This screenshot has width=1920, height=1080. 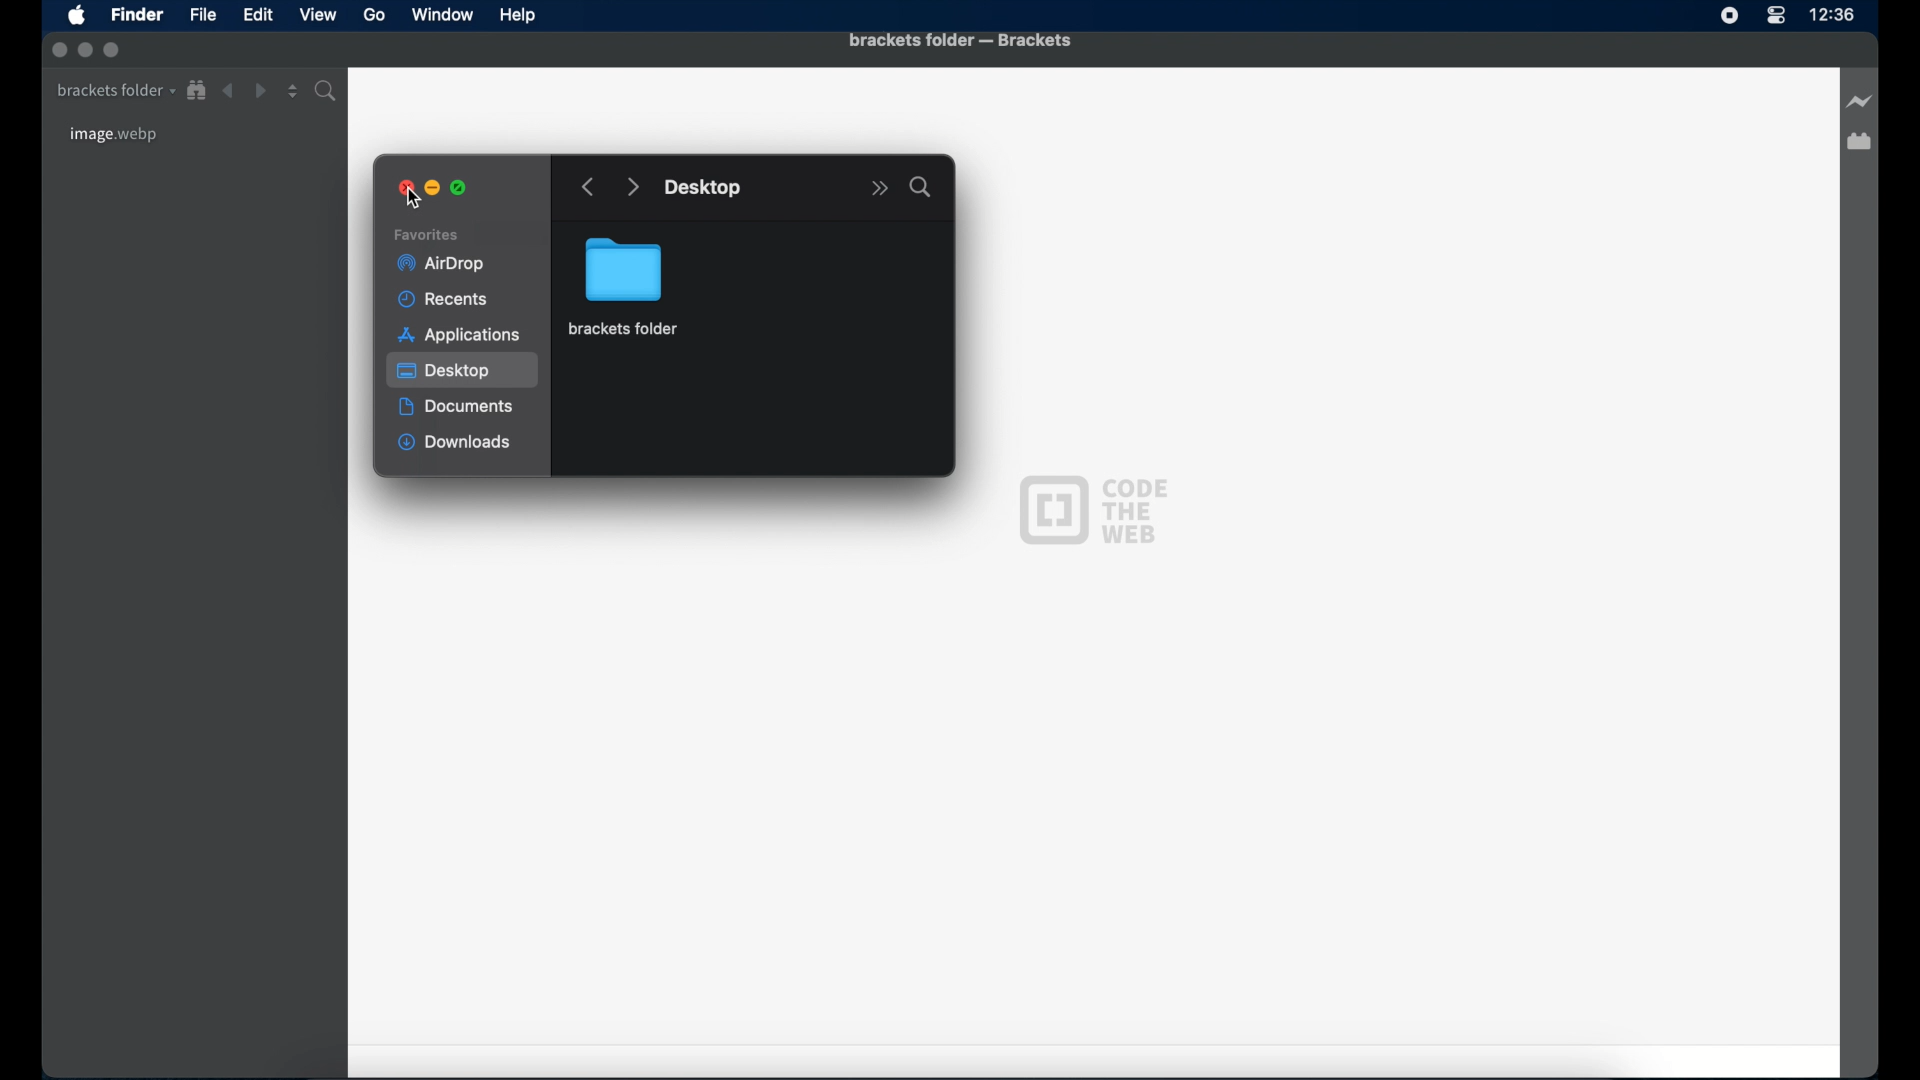 I want to click on Window, so click(x=443, y=14).